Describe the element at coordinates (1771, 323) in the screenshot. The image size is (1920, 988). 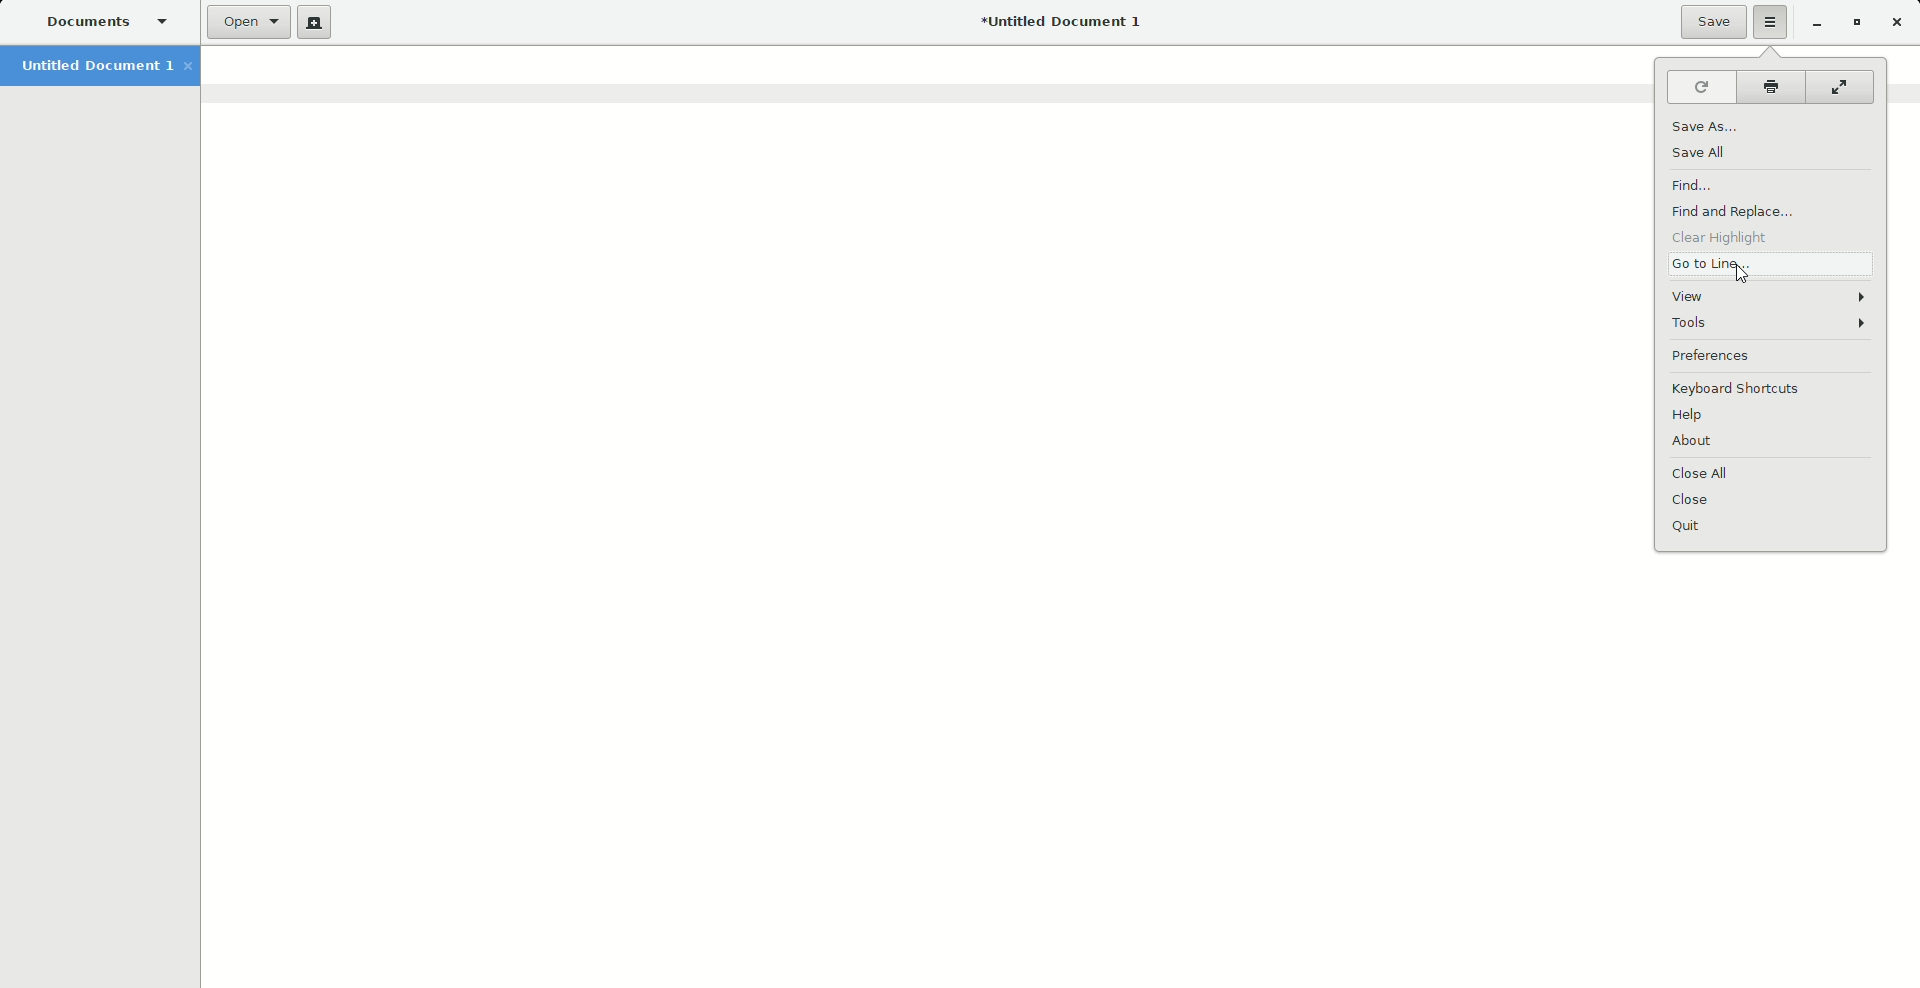
I see `Tools` at that location.